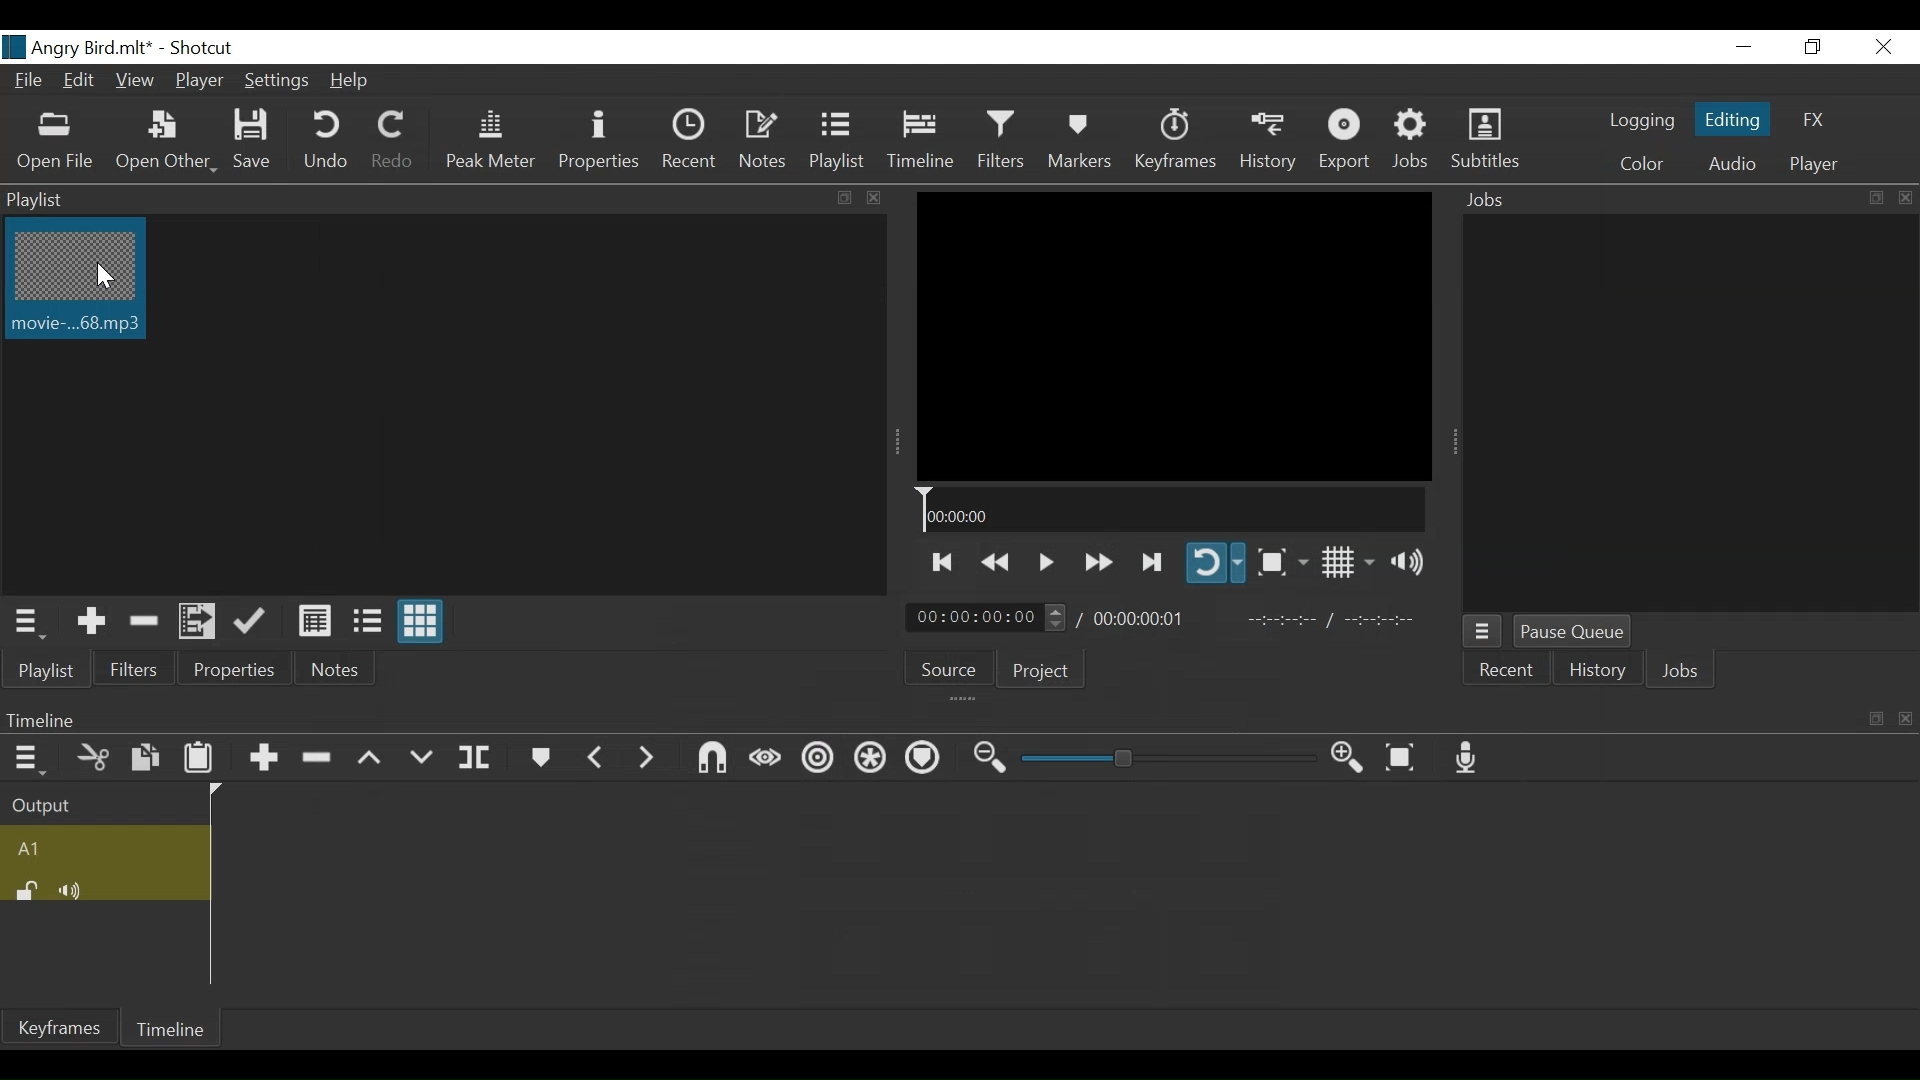  I want to click on Timeline menu, so click(25, 757).